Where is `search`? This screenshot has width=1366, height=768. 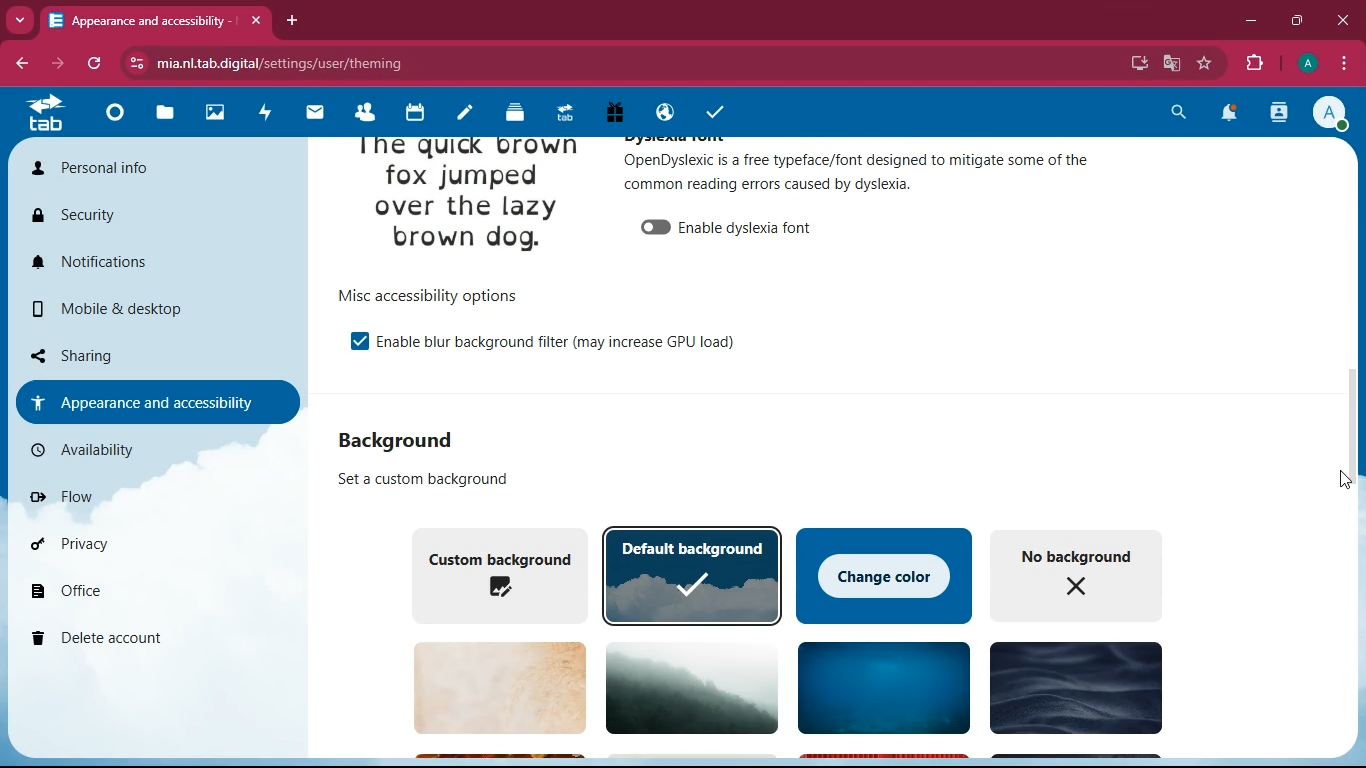
search is located at coordinates (1181, 112).